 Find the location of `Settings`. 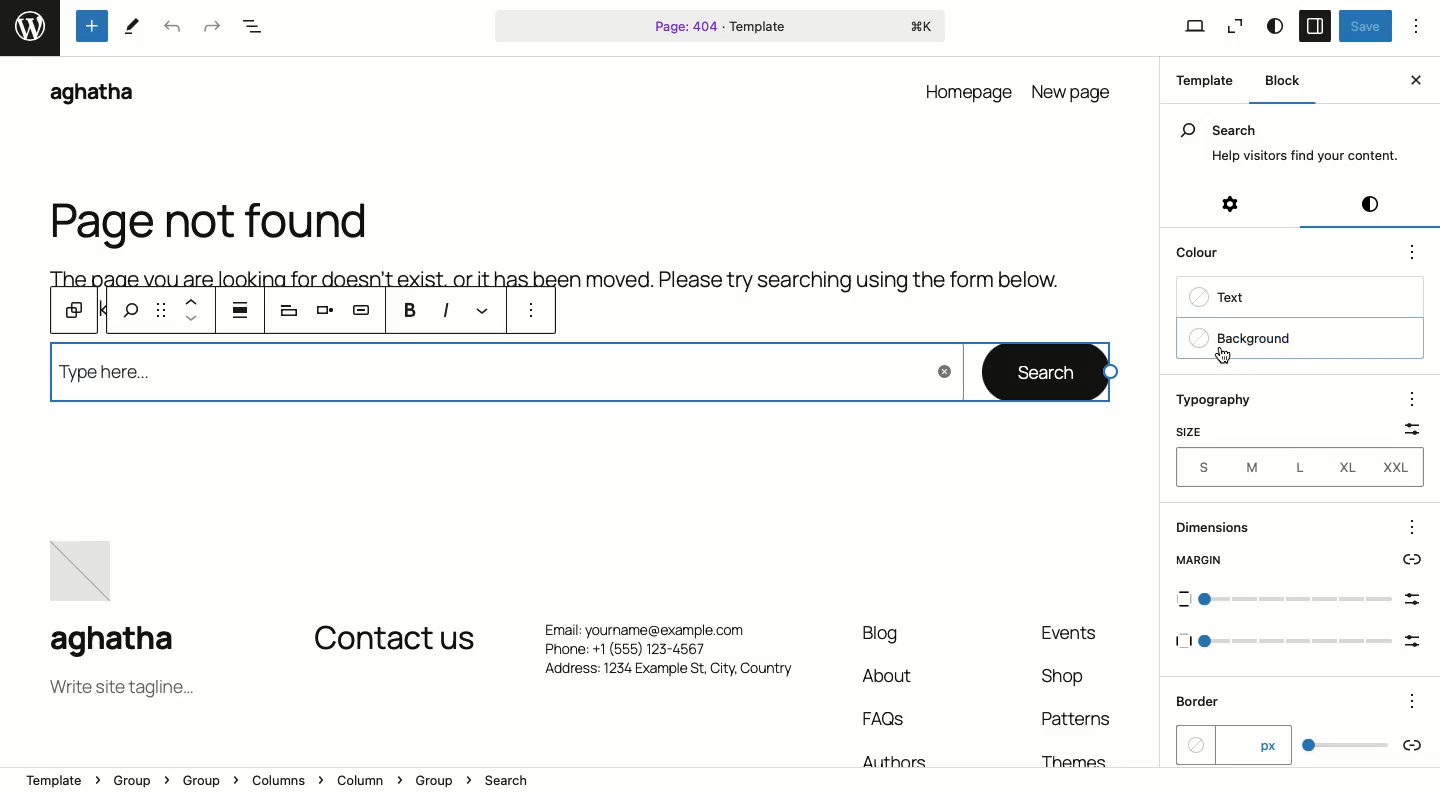

Settings is located at coordinates (1234, 209).